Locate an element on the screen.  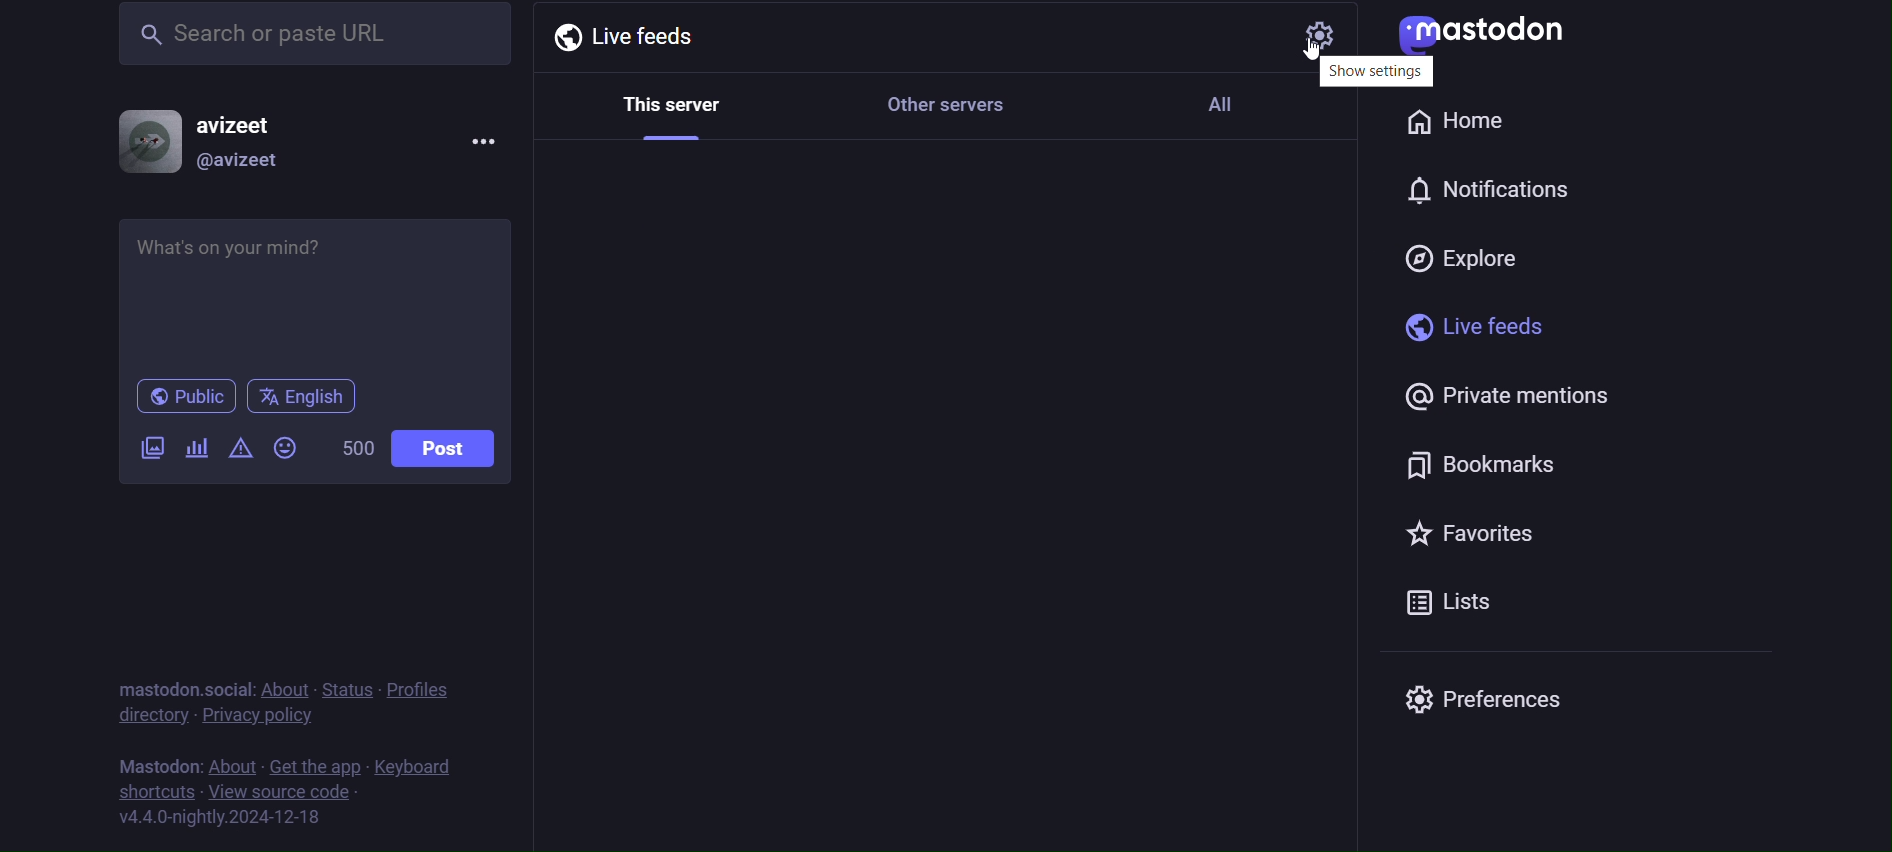
shortcuts is located at coordinates (148, 794).